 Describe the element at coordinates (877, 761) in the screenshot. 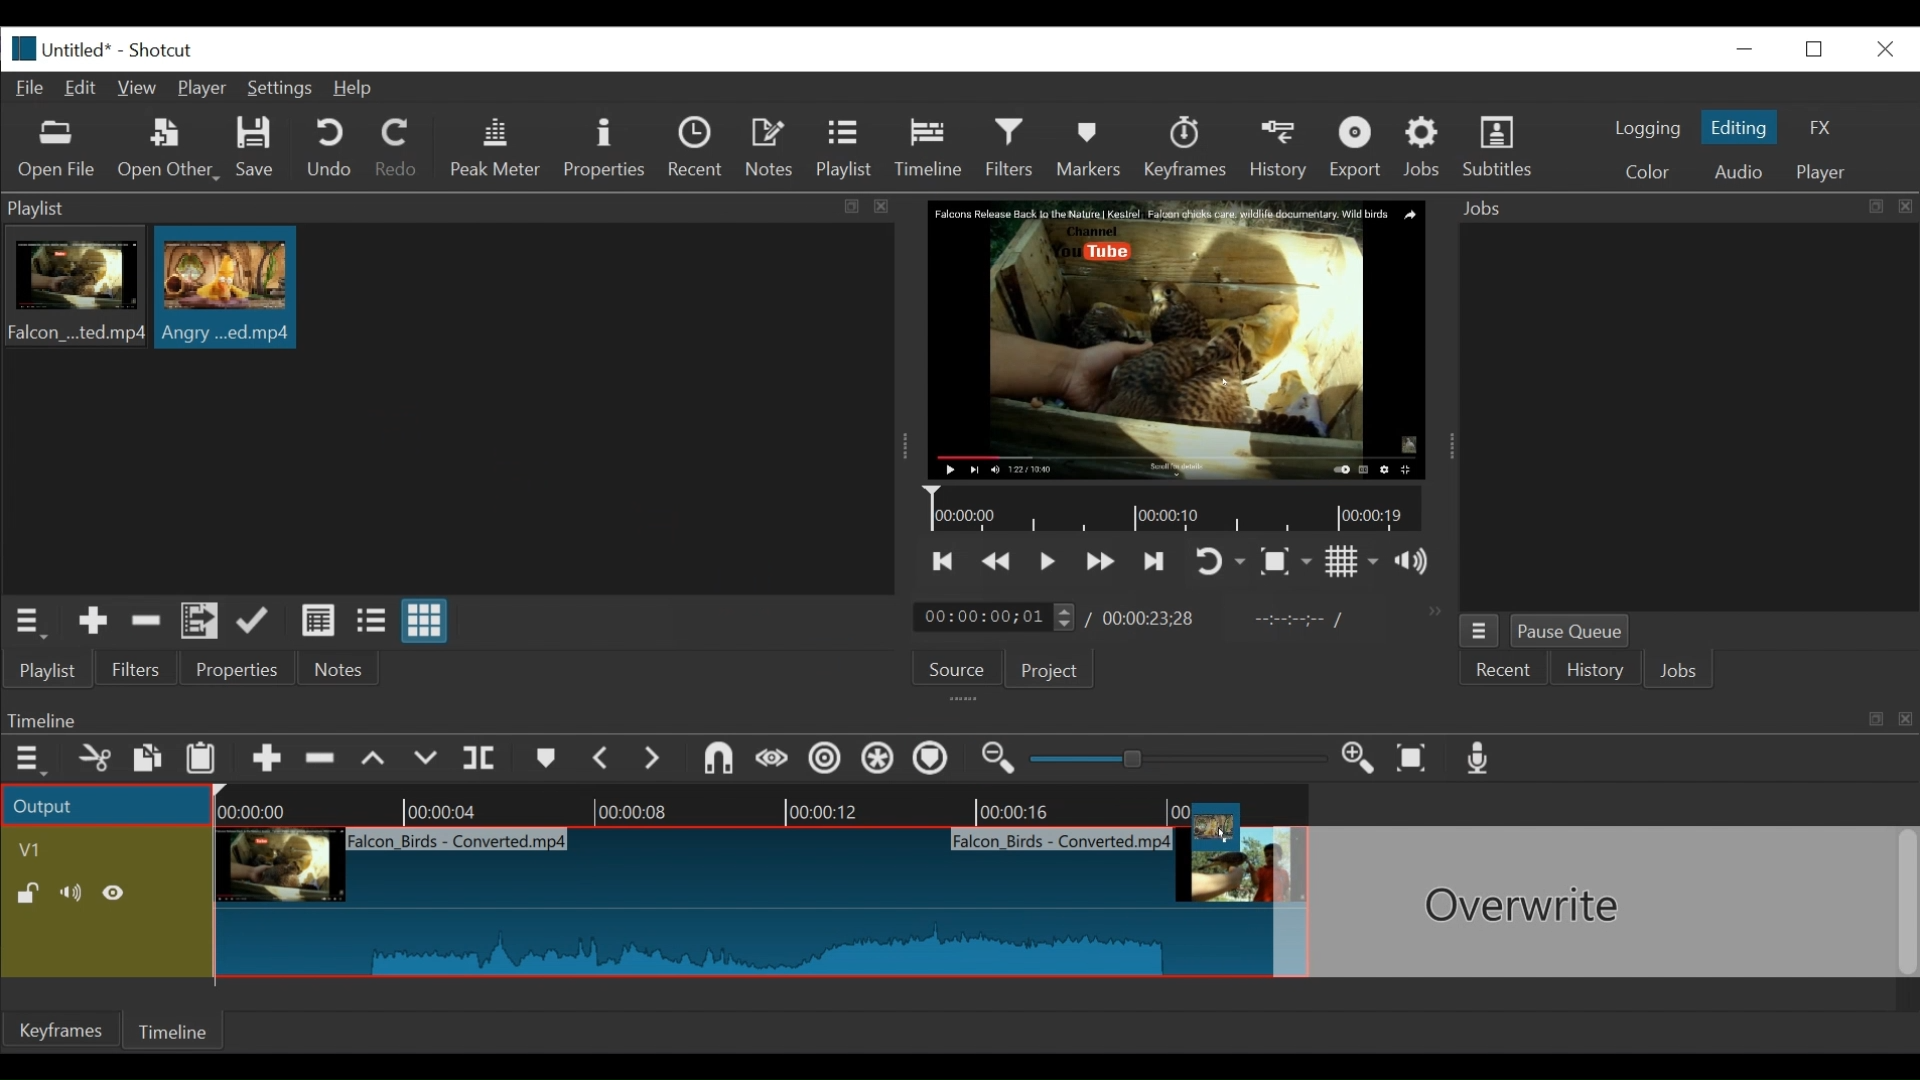

I see `Ripple all tracks` at that location.